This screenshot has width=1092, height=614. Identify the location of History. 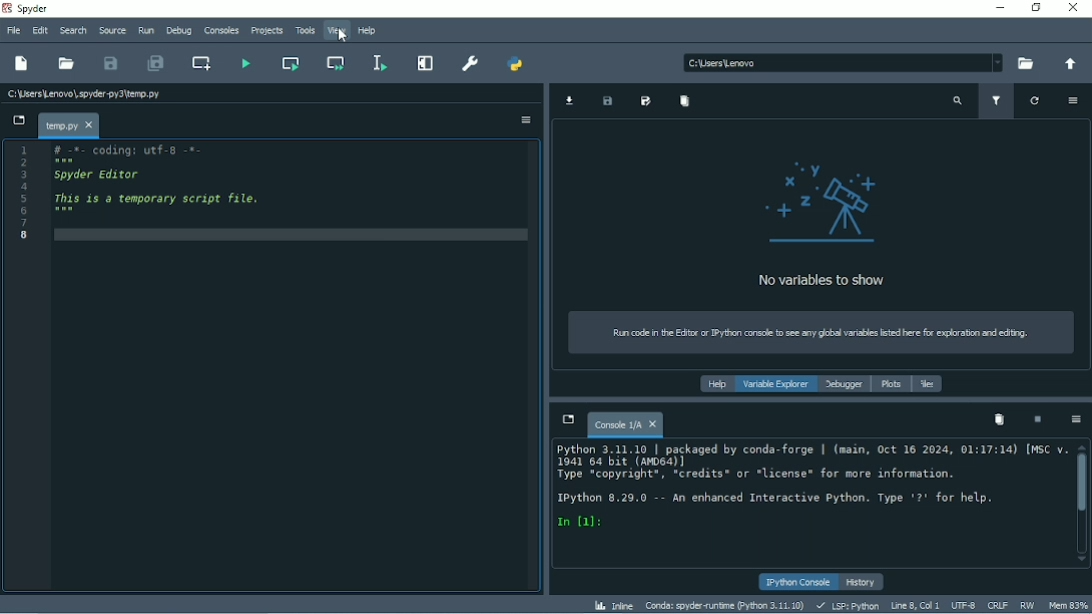
(863, 582).